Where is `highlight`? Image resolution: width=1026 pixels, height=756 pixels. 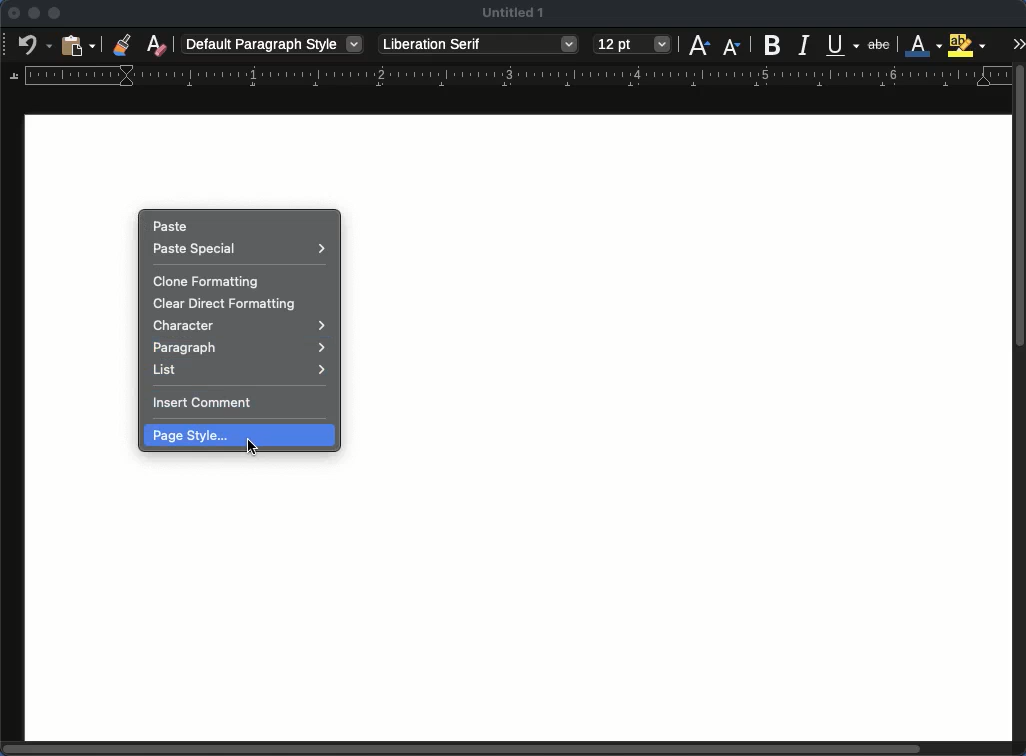
highlight is located at coordinates (966, 45).